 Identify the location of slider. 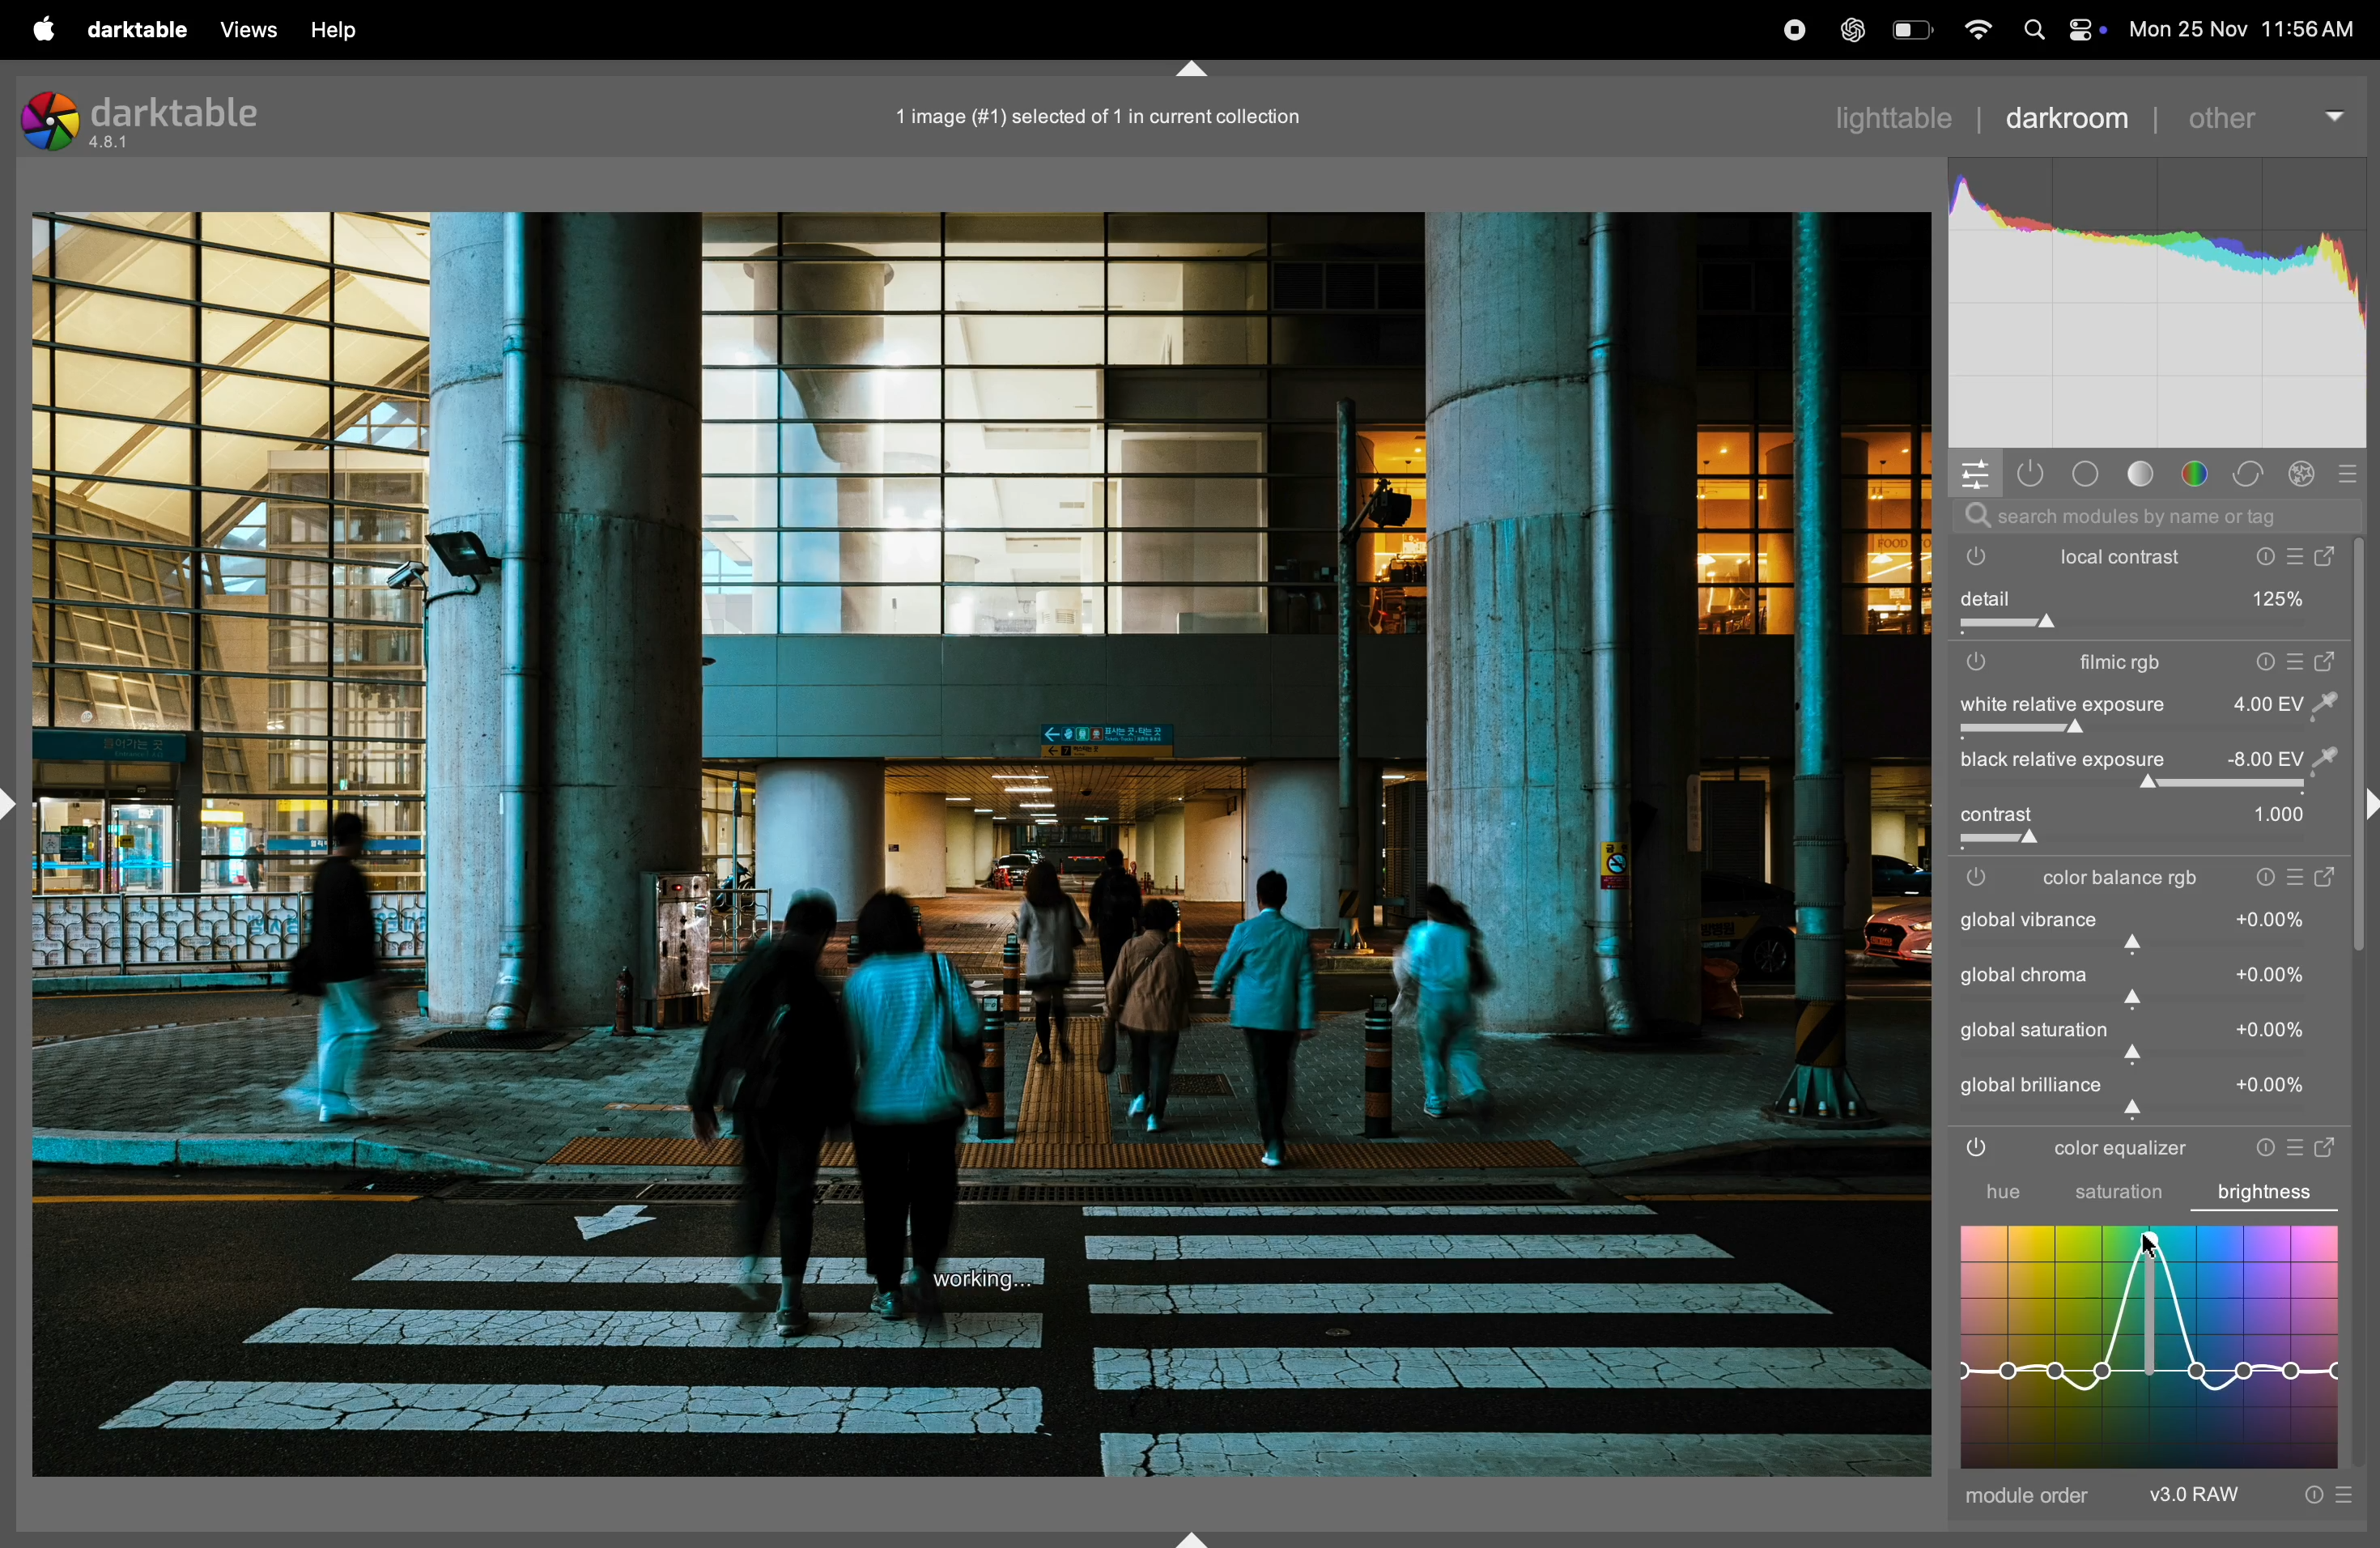
(2151, 731).